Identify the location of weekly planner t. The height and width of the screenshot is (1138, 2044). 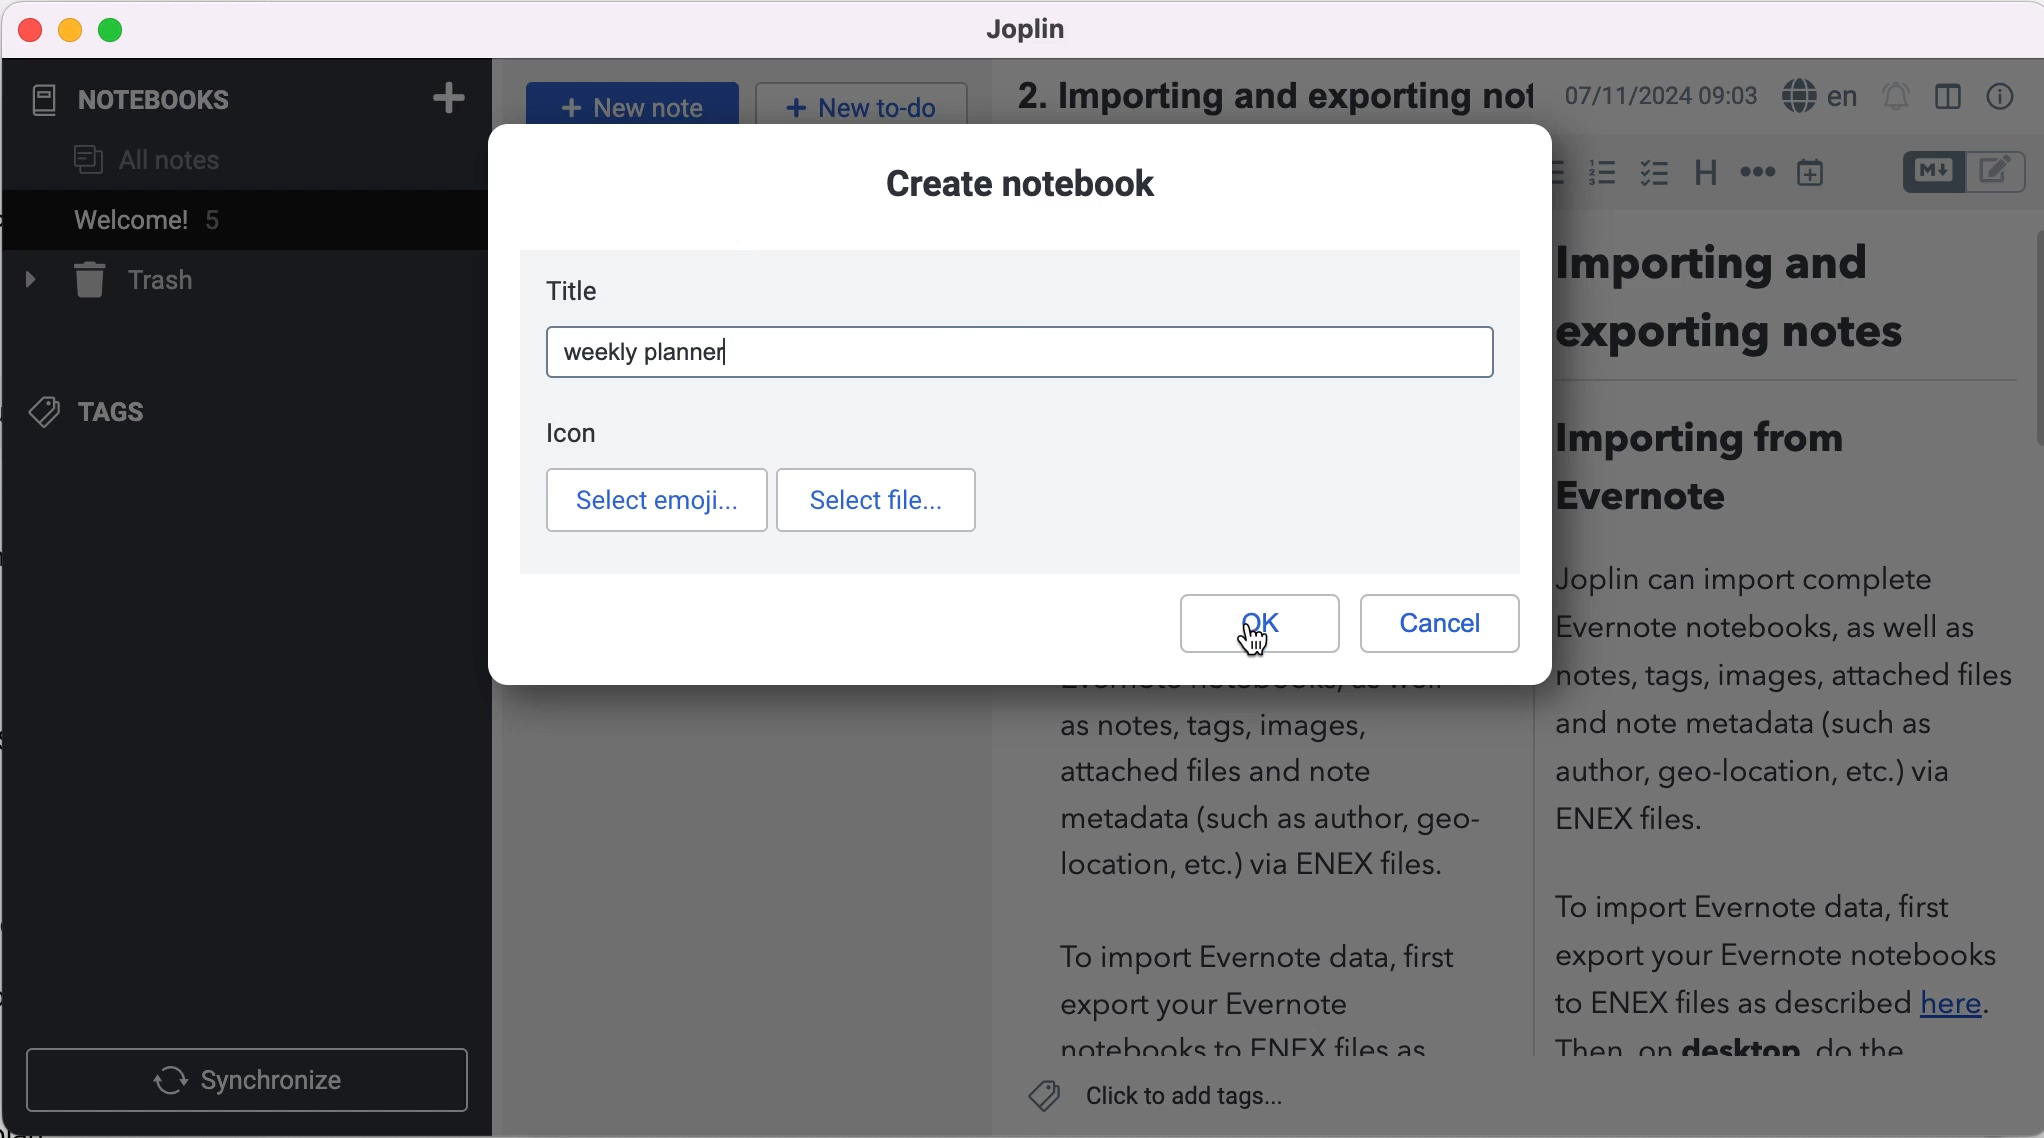
(655, 352).